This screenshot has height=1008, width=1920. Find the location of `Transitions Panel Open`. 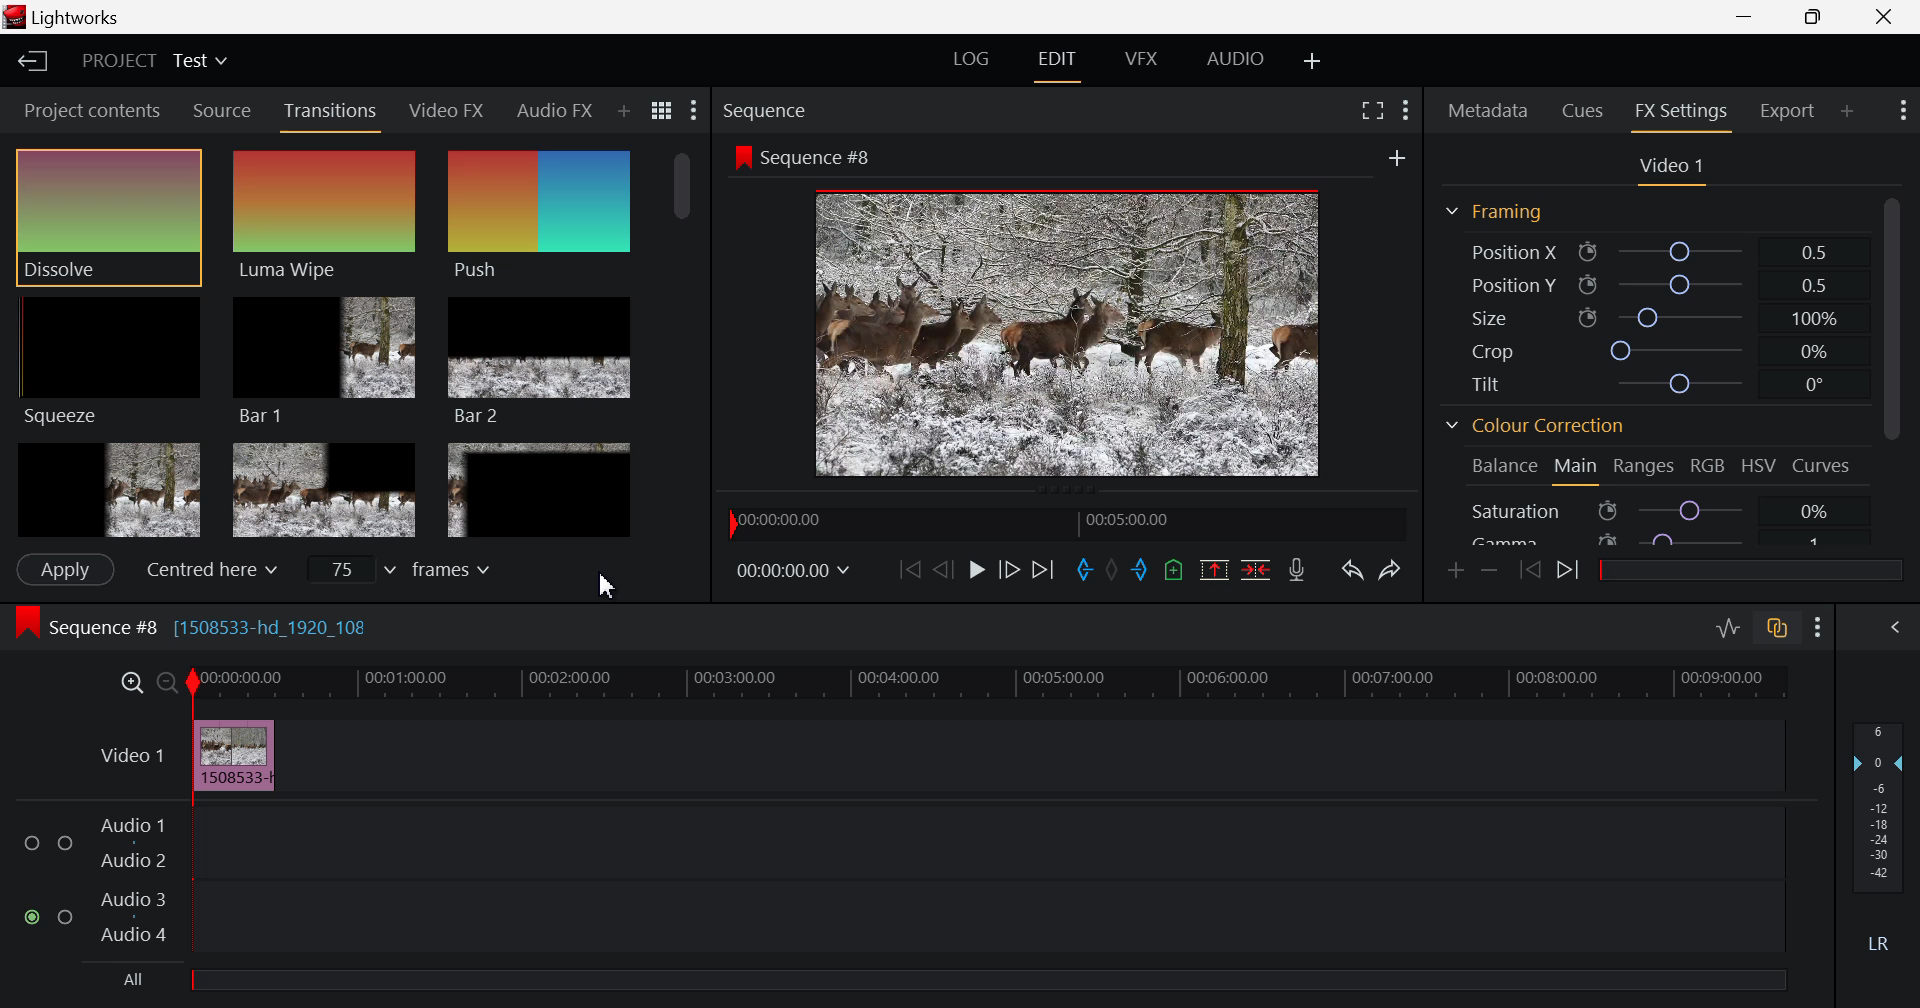

Transitions Panel Open is located at coordinates (332, 114).